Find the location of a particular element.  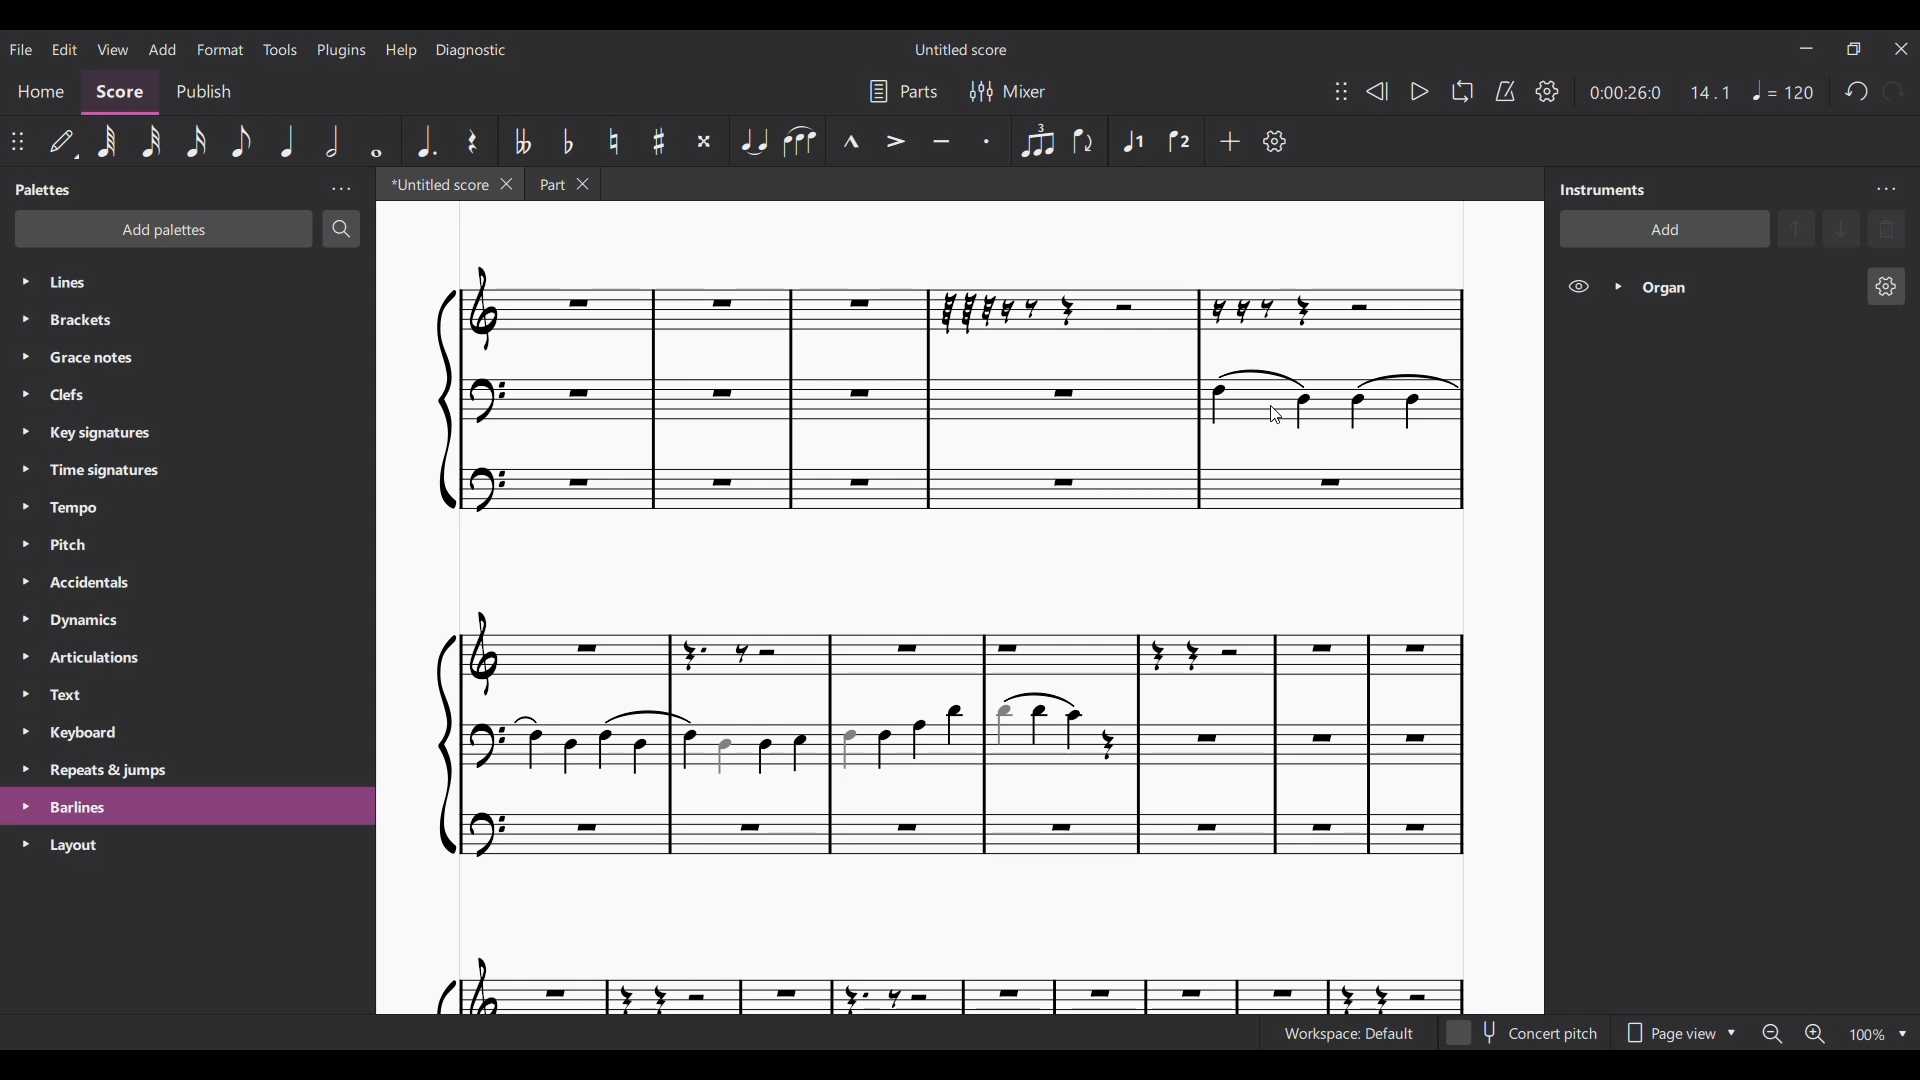

Change position of attached toolbar is located at coordinates (18, 142).